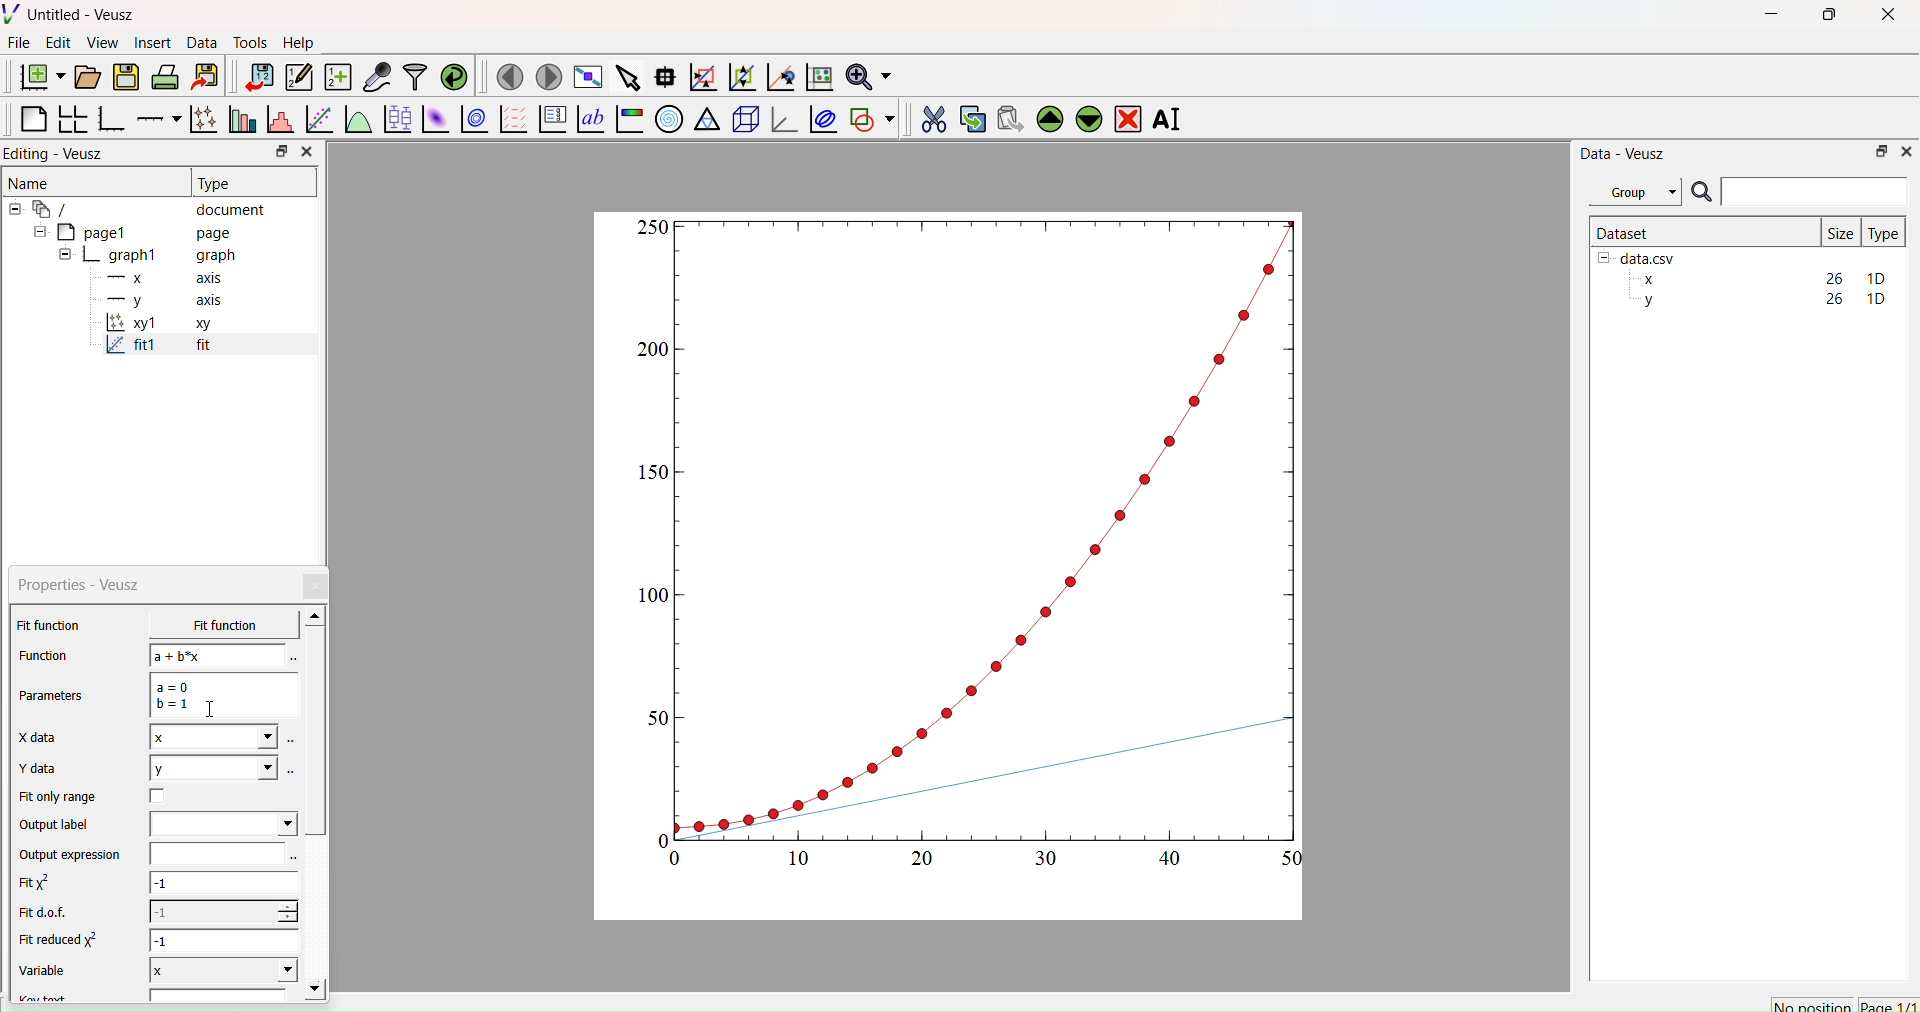 This screenshot has width=1920, height=1012. I want to click on | Size, so click(1840, 231).